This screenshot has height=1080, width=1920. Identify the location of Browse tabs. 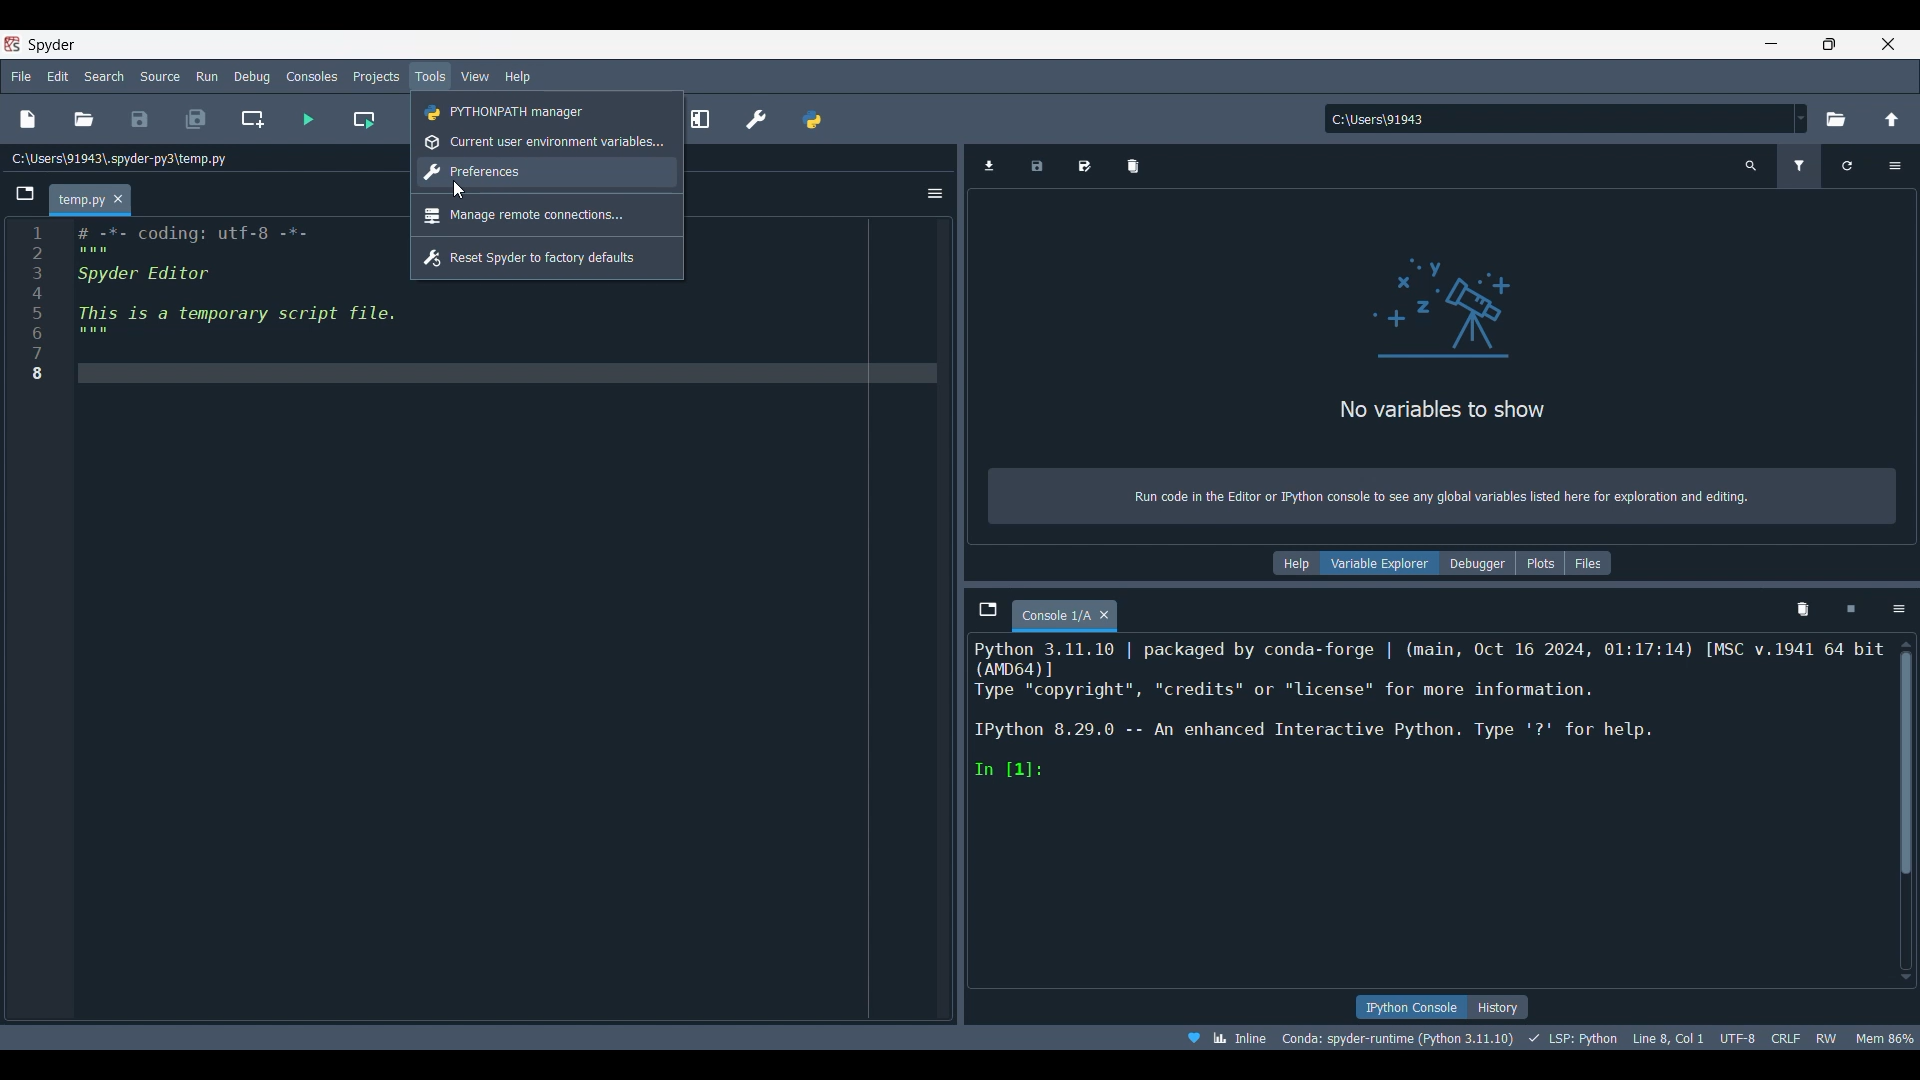
(26, 194).